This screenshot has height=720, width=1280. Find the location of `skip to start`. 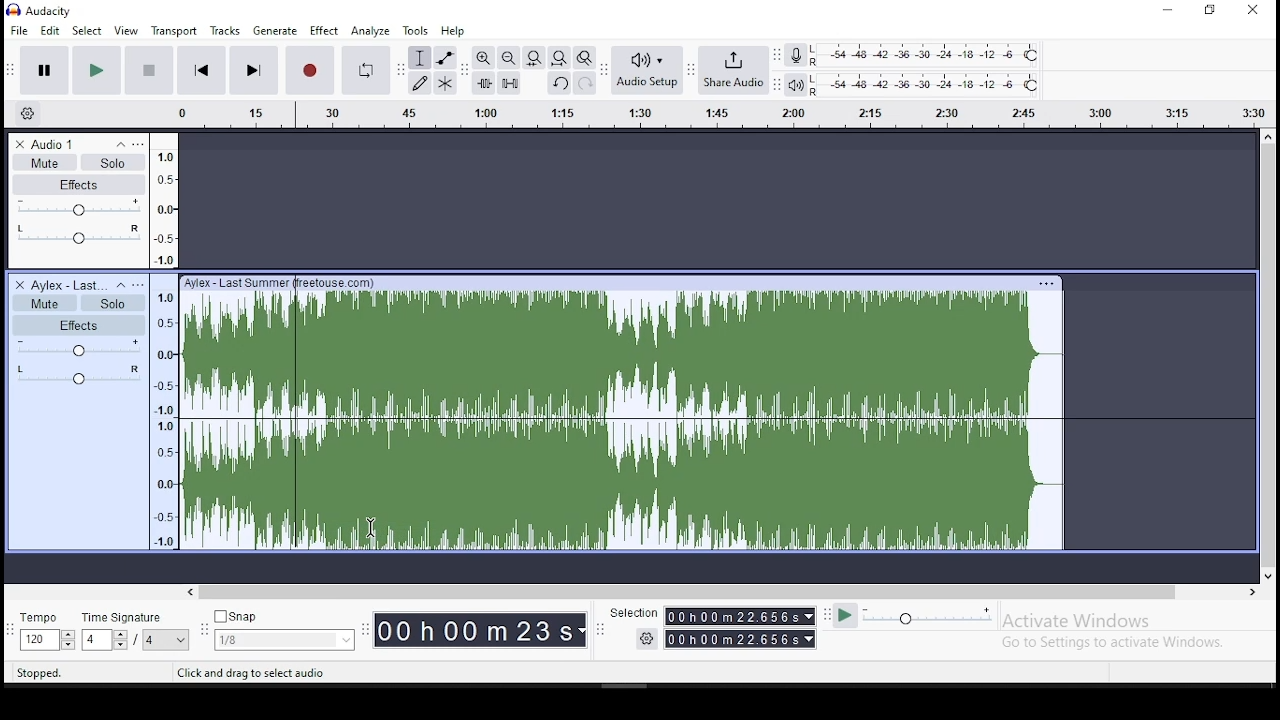

skip to start is located at coordinates (199, 70).